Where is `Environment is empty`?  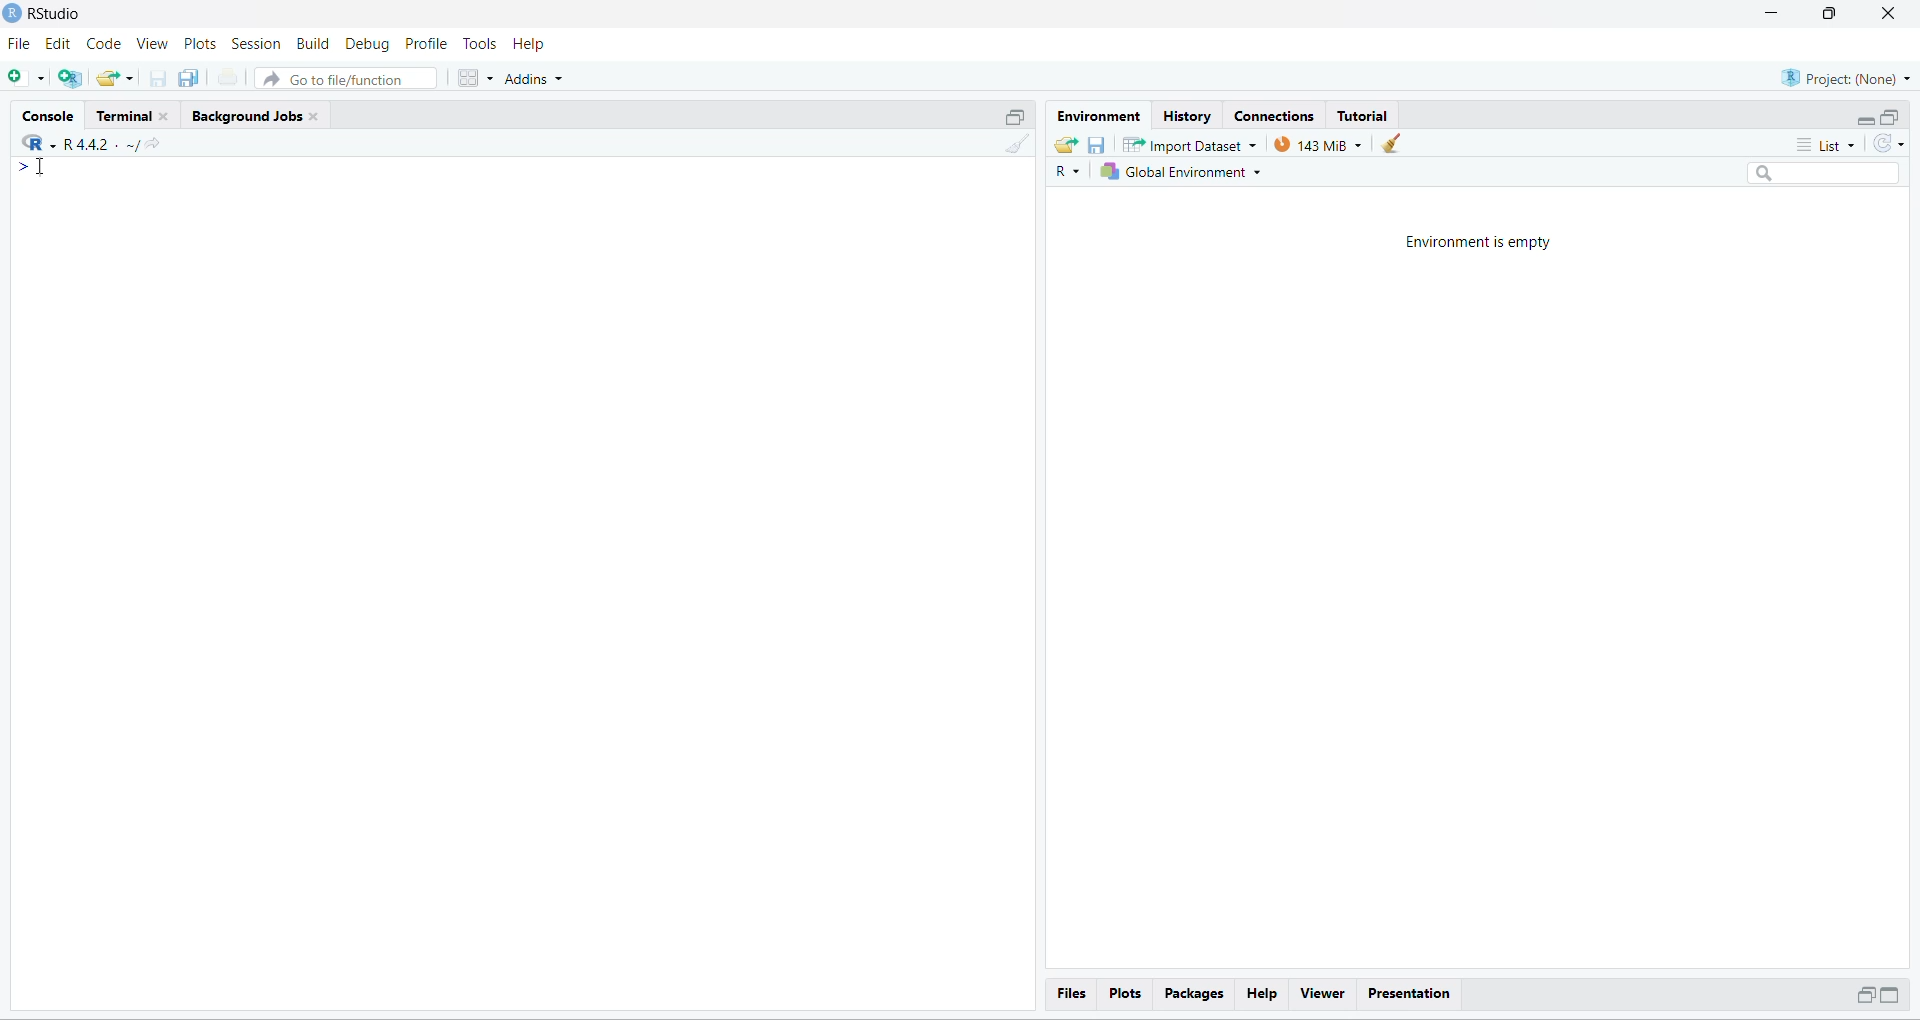
Environment is empty is located at coordinates (1479, 243).